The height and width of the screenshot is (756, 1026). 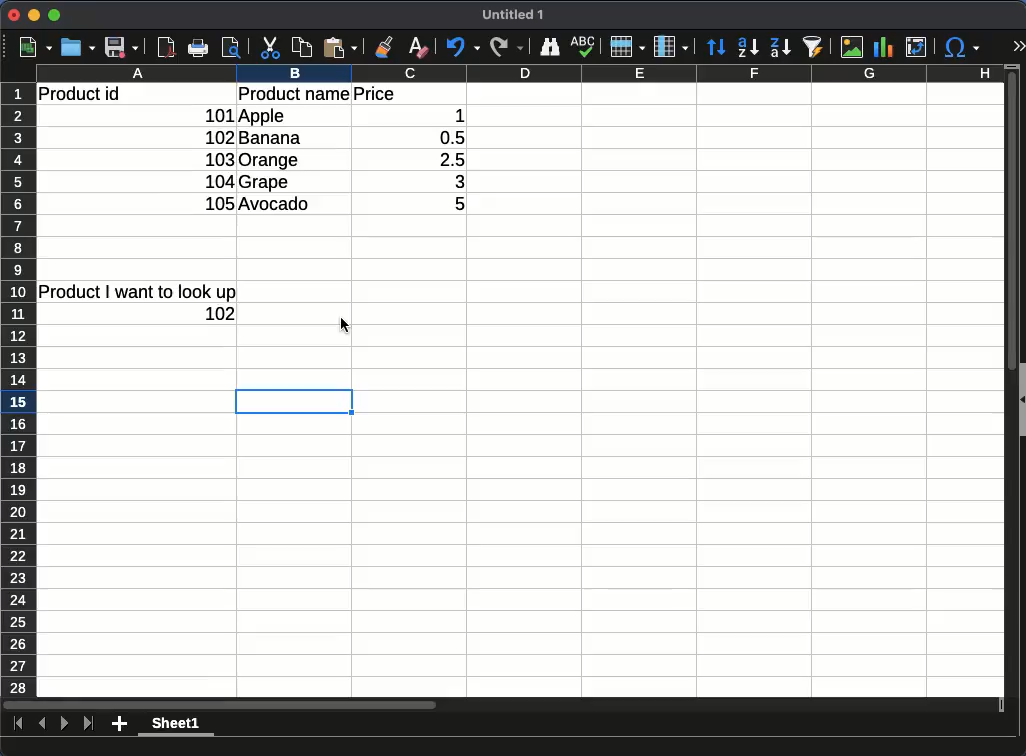 What do you see at coordinates (344, 326) in the screenshot?
I see `cursor` at bounding box center [344, 326].